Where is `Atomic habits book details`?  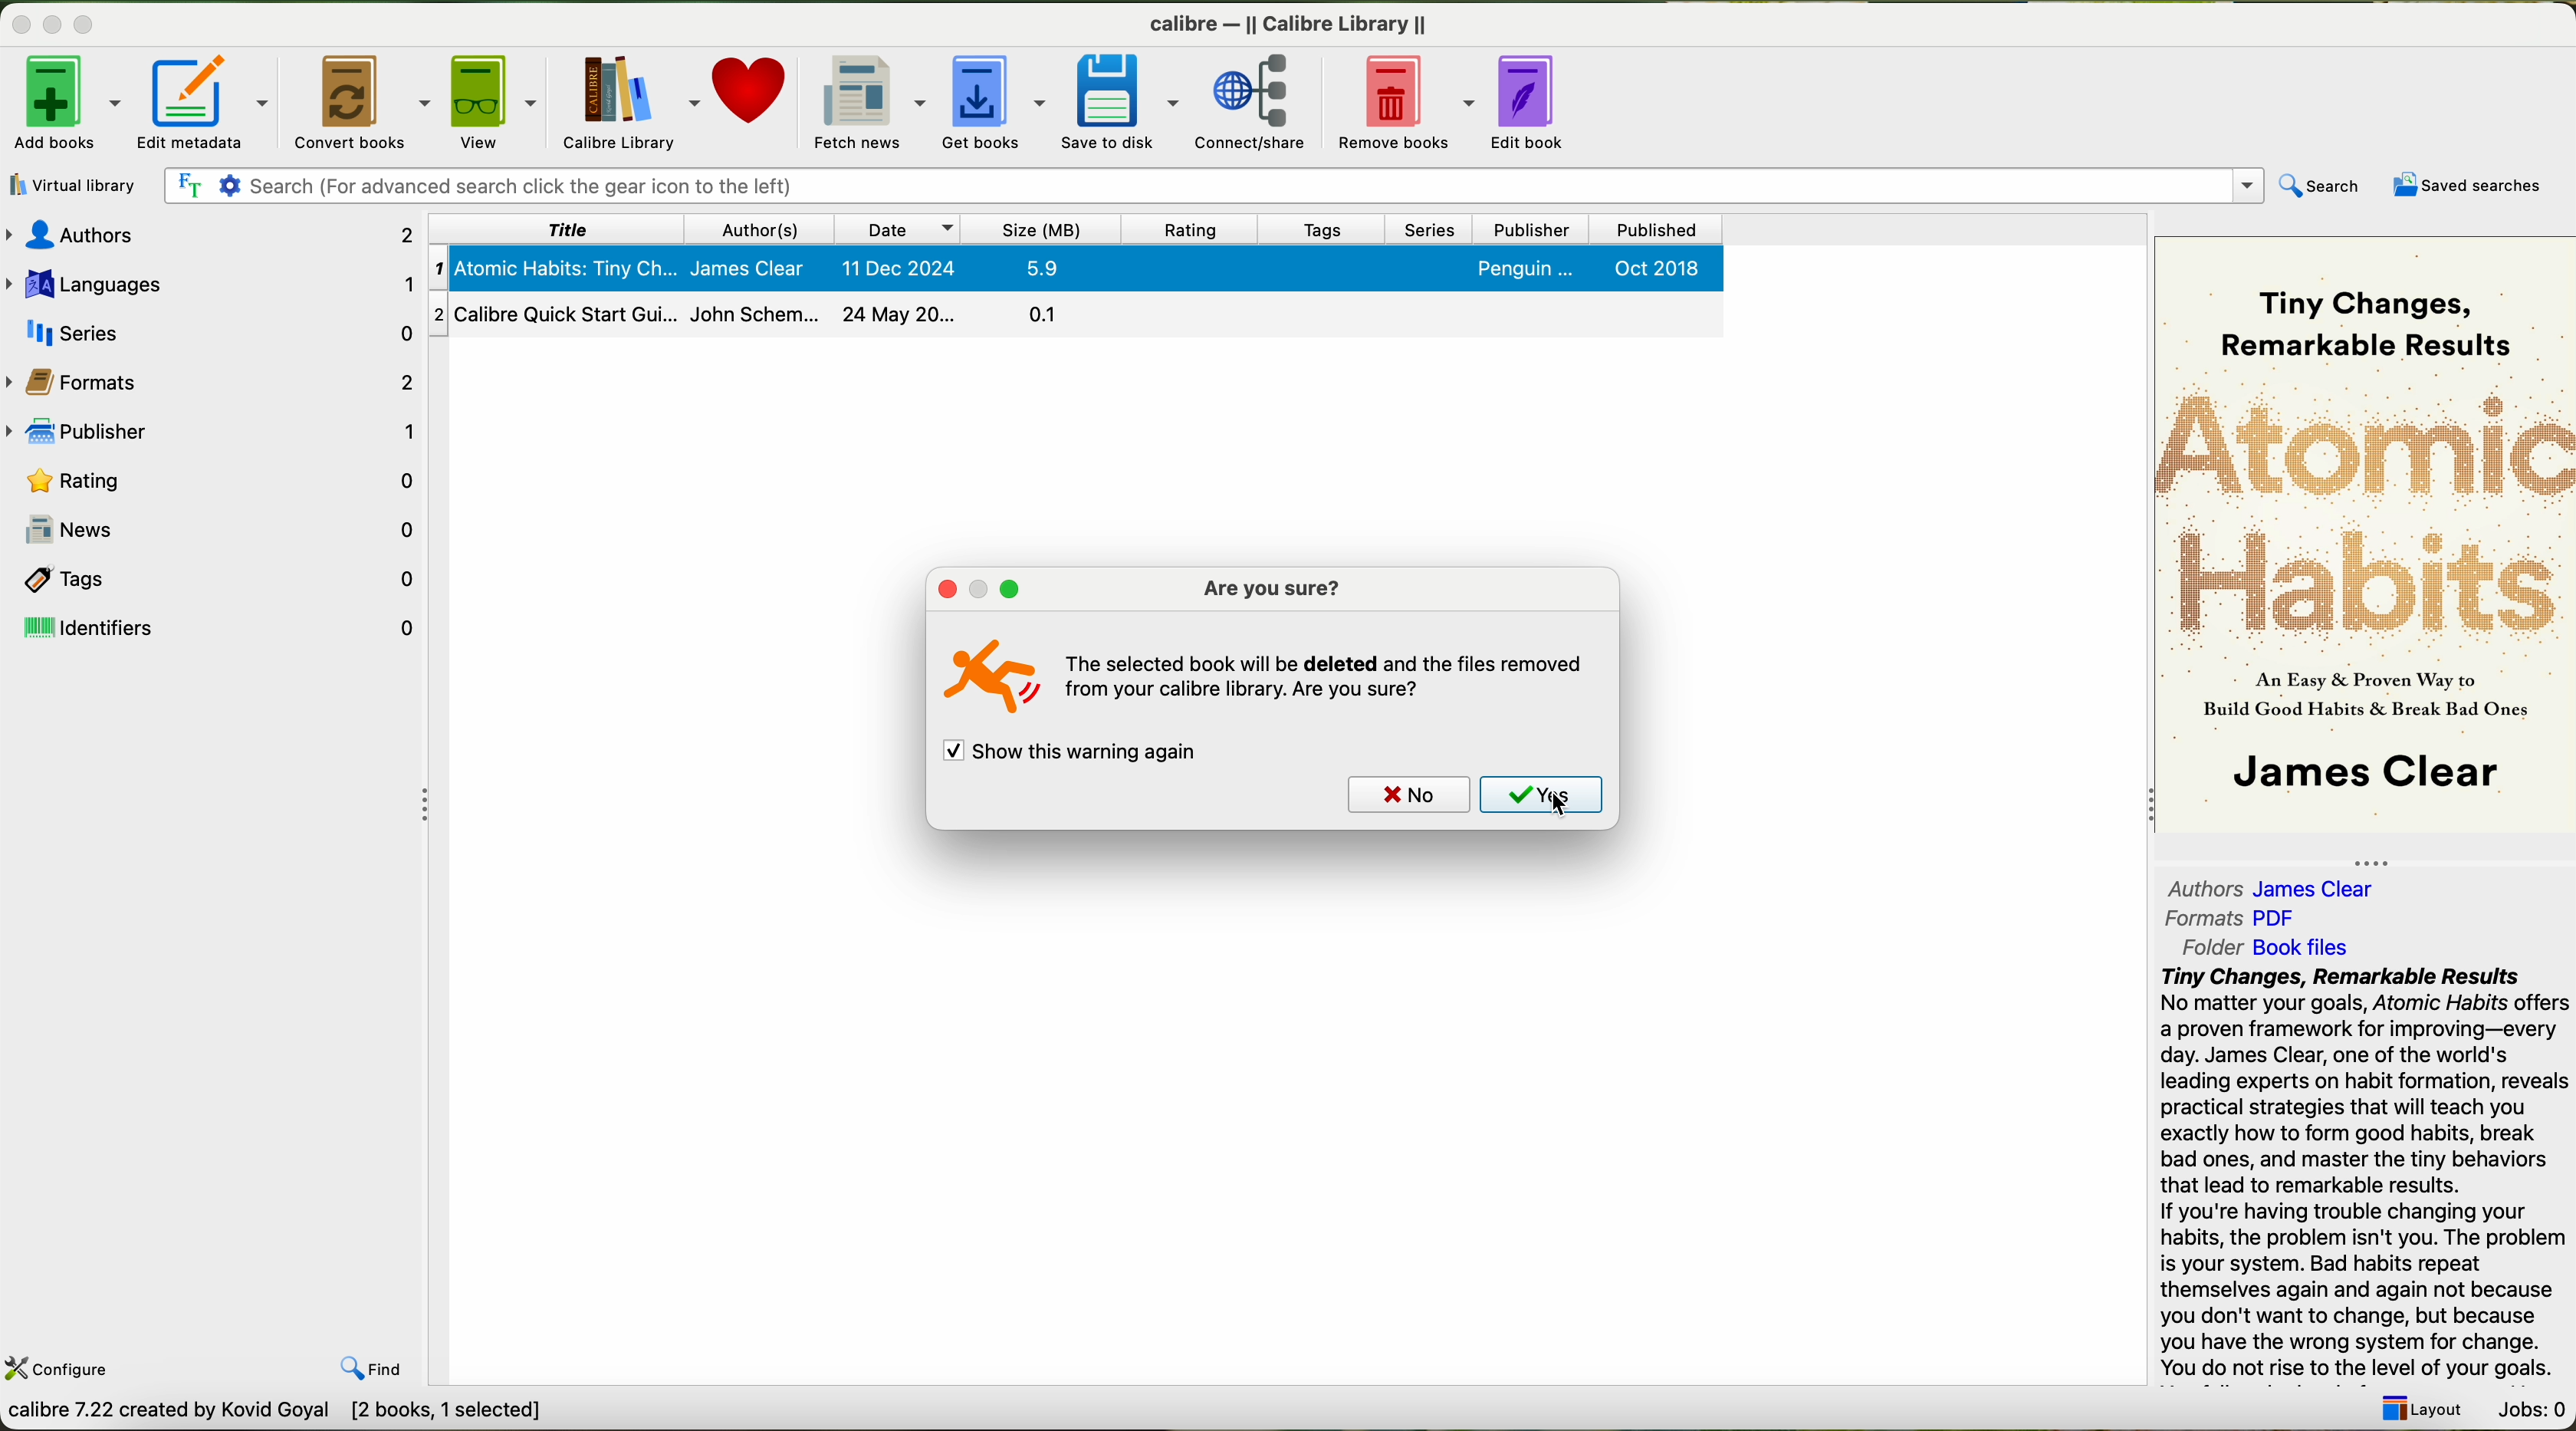
Atomic habits book details is located at coordinates (1074, 268).